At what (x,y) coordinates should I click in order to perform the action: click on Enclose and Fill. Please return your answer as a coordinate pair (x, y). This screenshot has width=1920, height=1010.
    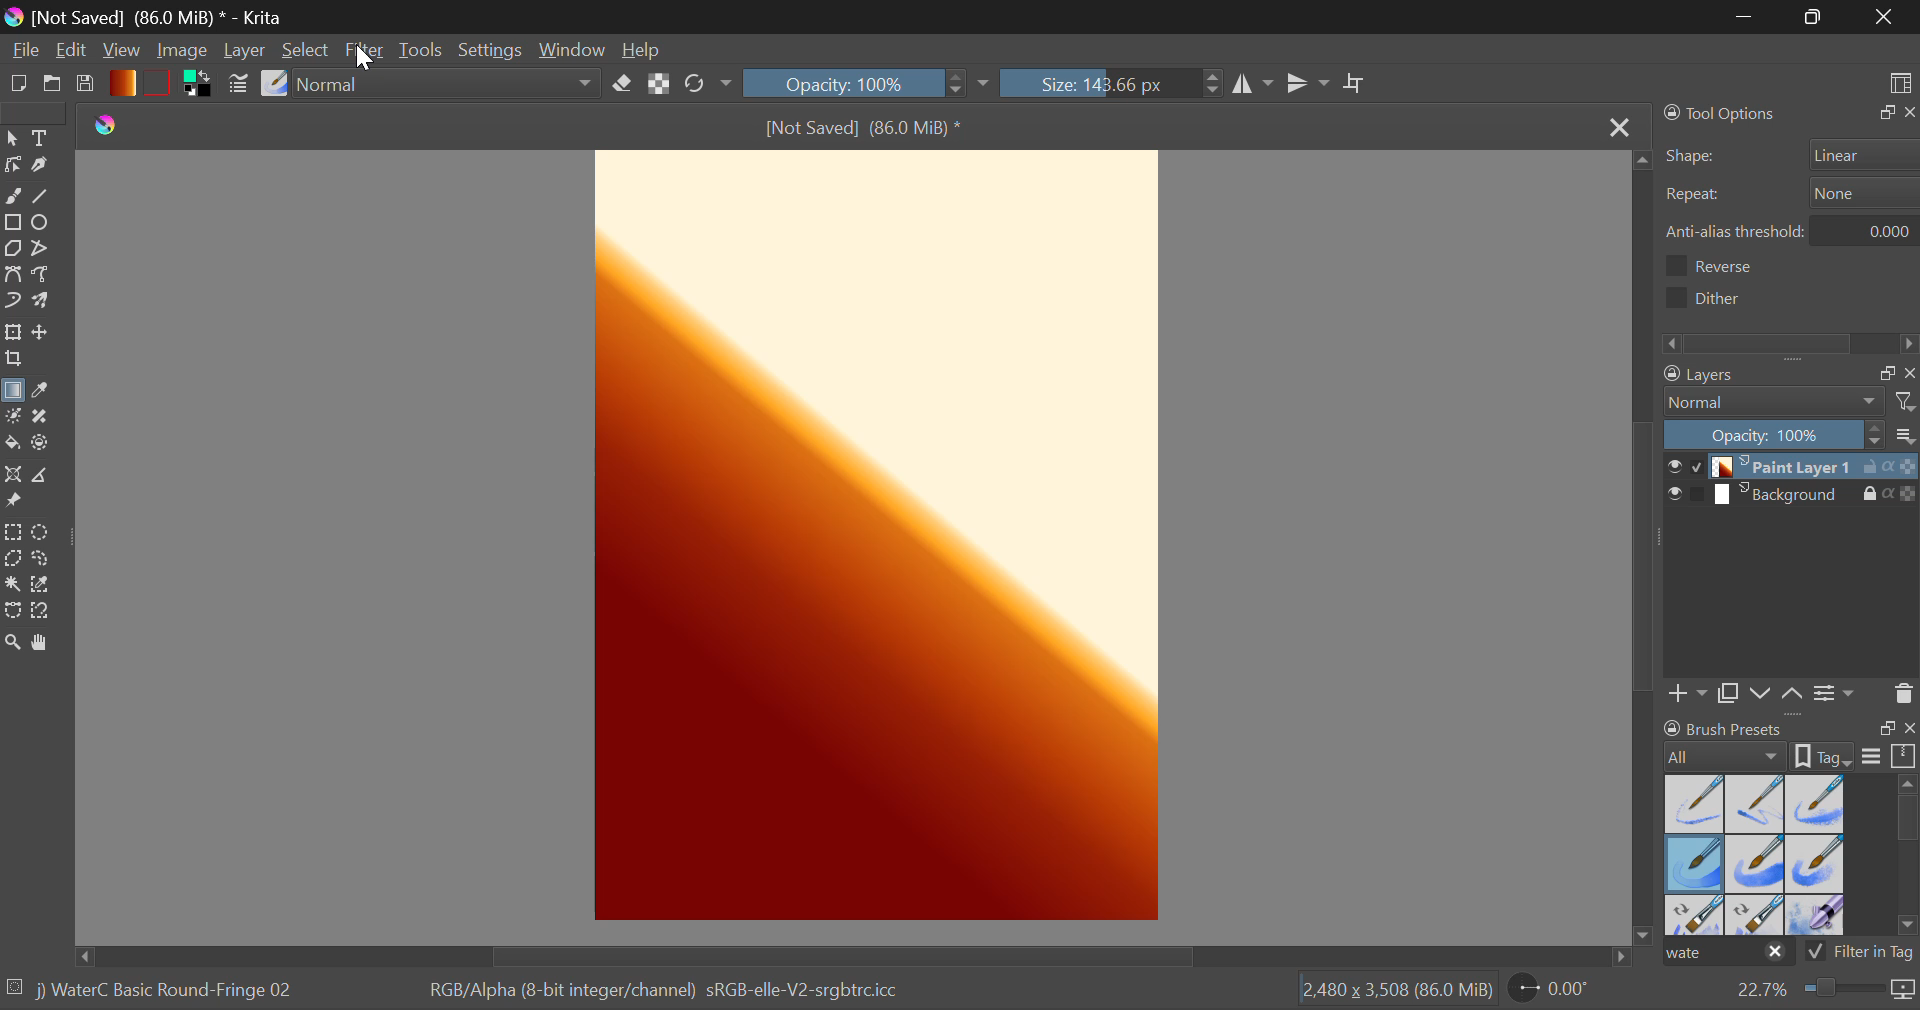
    Looking at the image, I should click on (46, 444).